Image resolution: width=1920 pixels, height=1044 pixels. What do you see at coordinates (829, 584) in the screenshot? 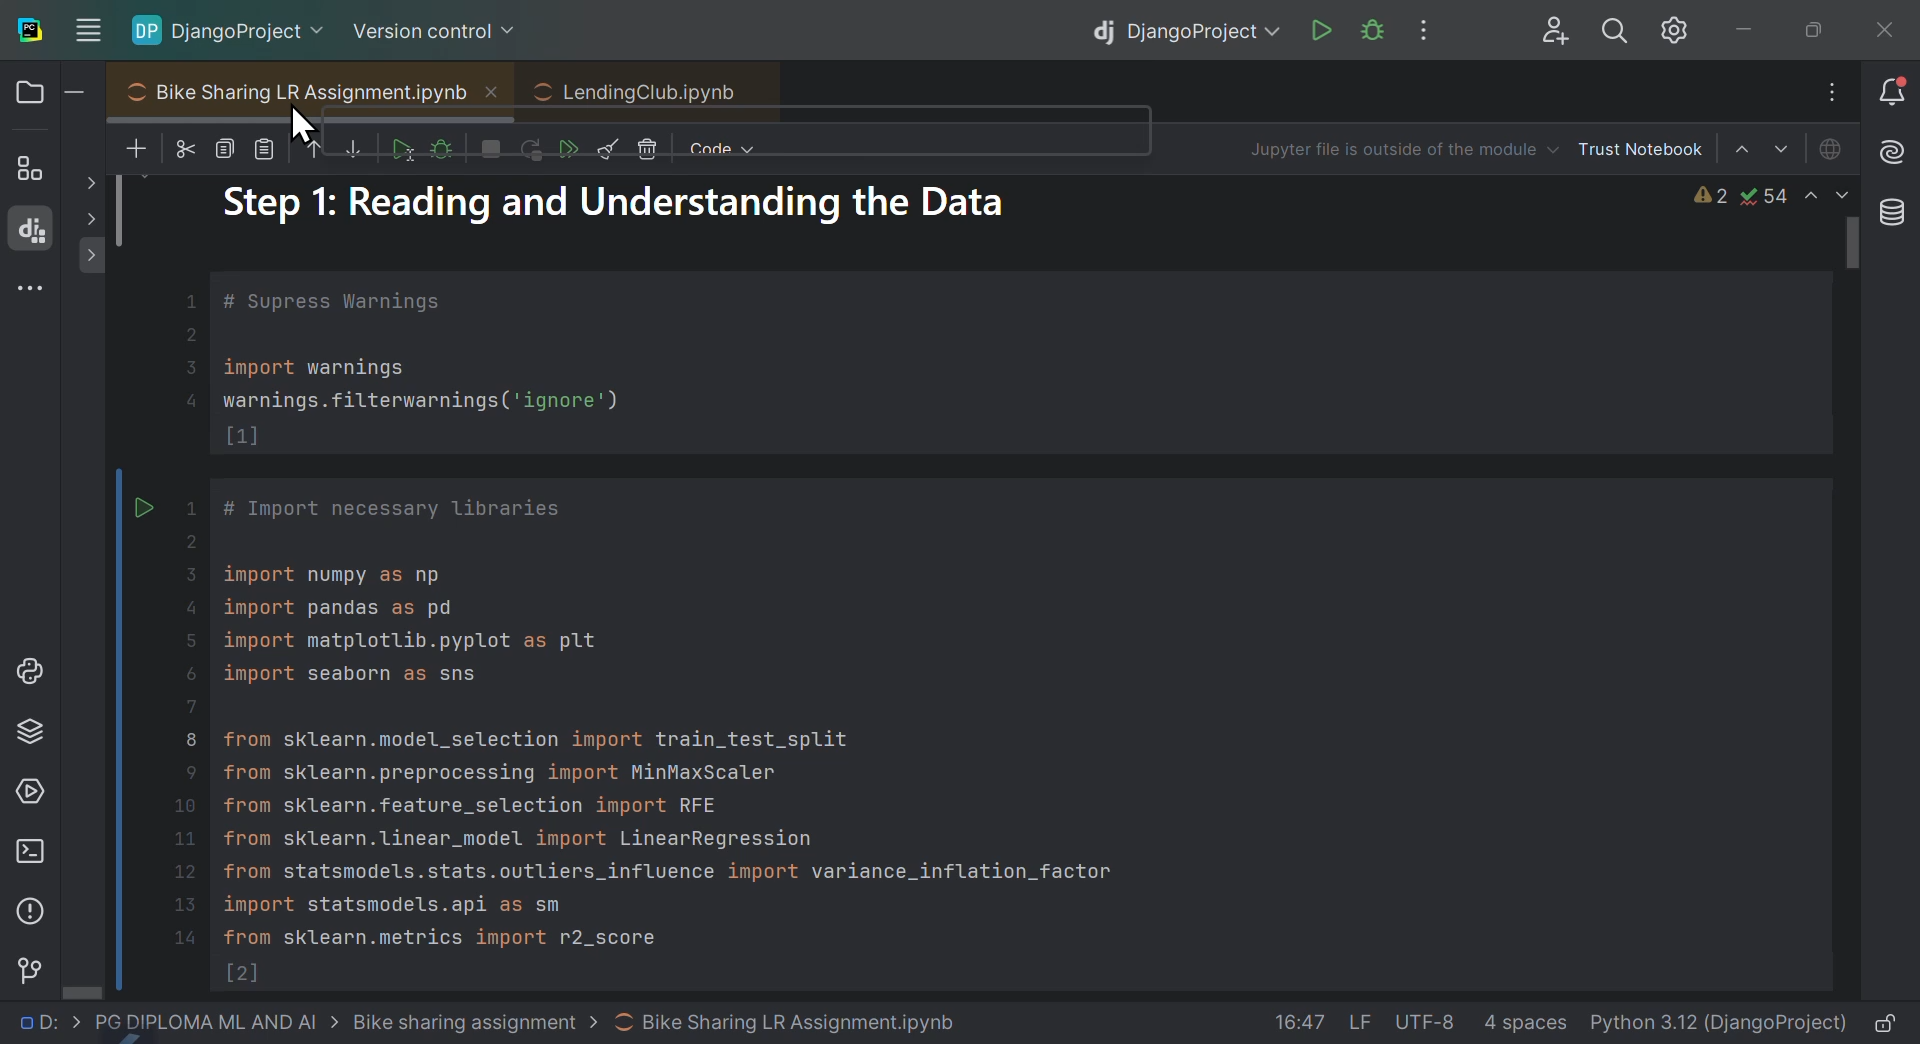
I see `Project code` at bounding box center [829, 584].